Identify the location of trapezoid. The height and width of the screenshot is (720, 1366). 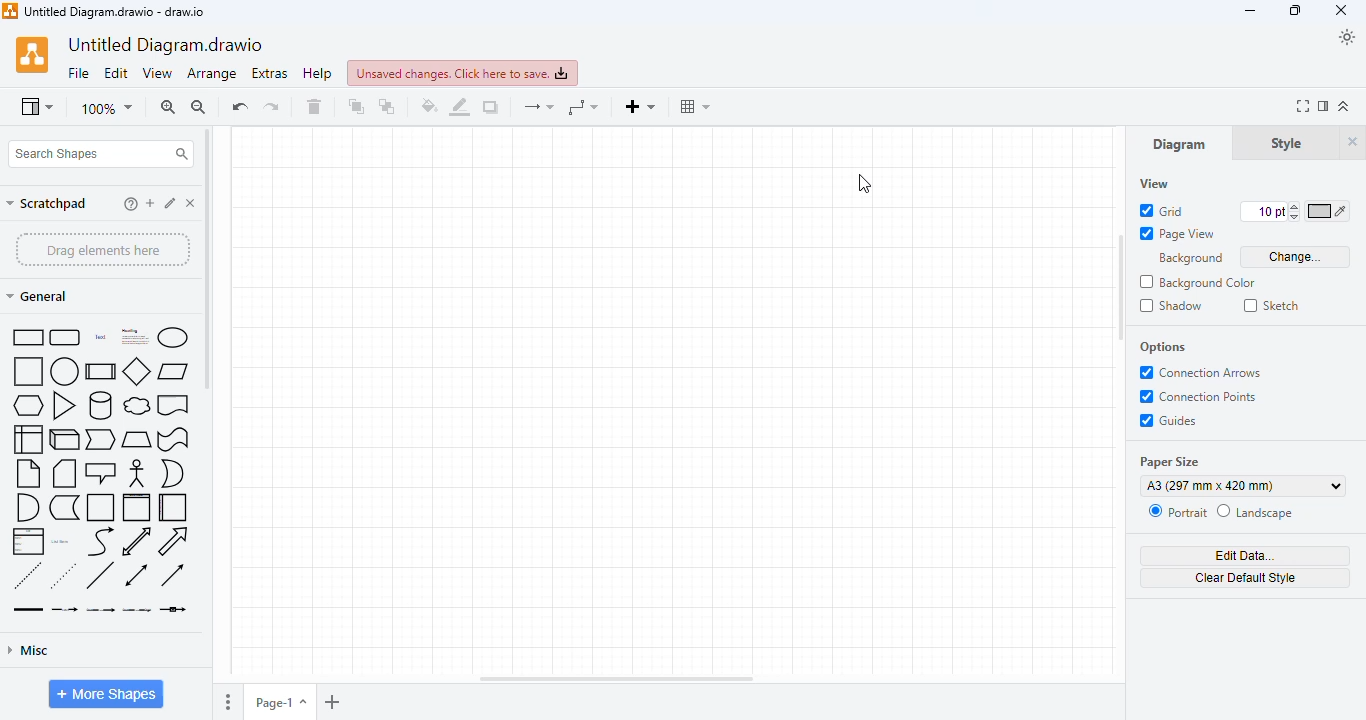
(137, 440).